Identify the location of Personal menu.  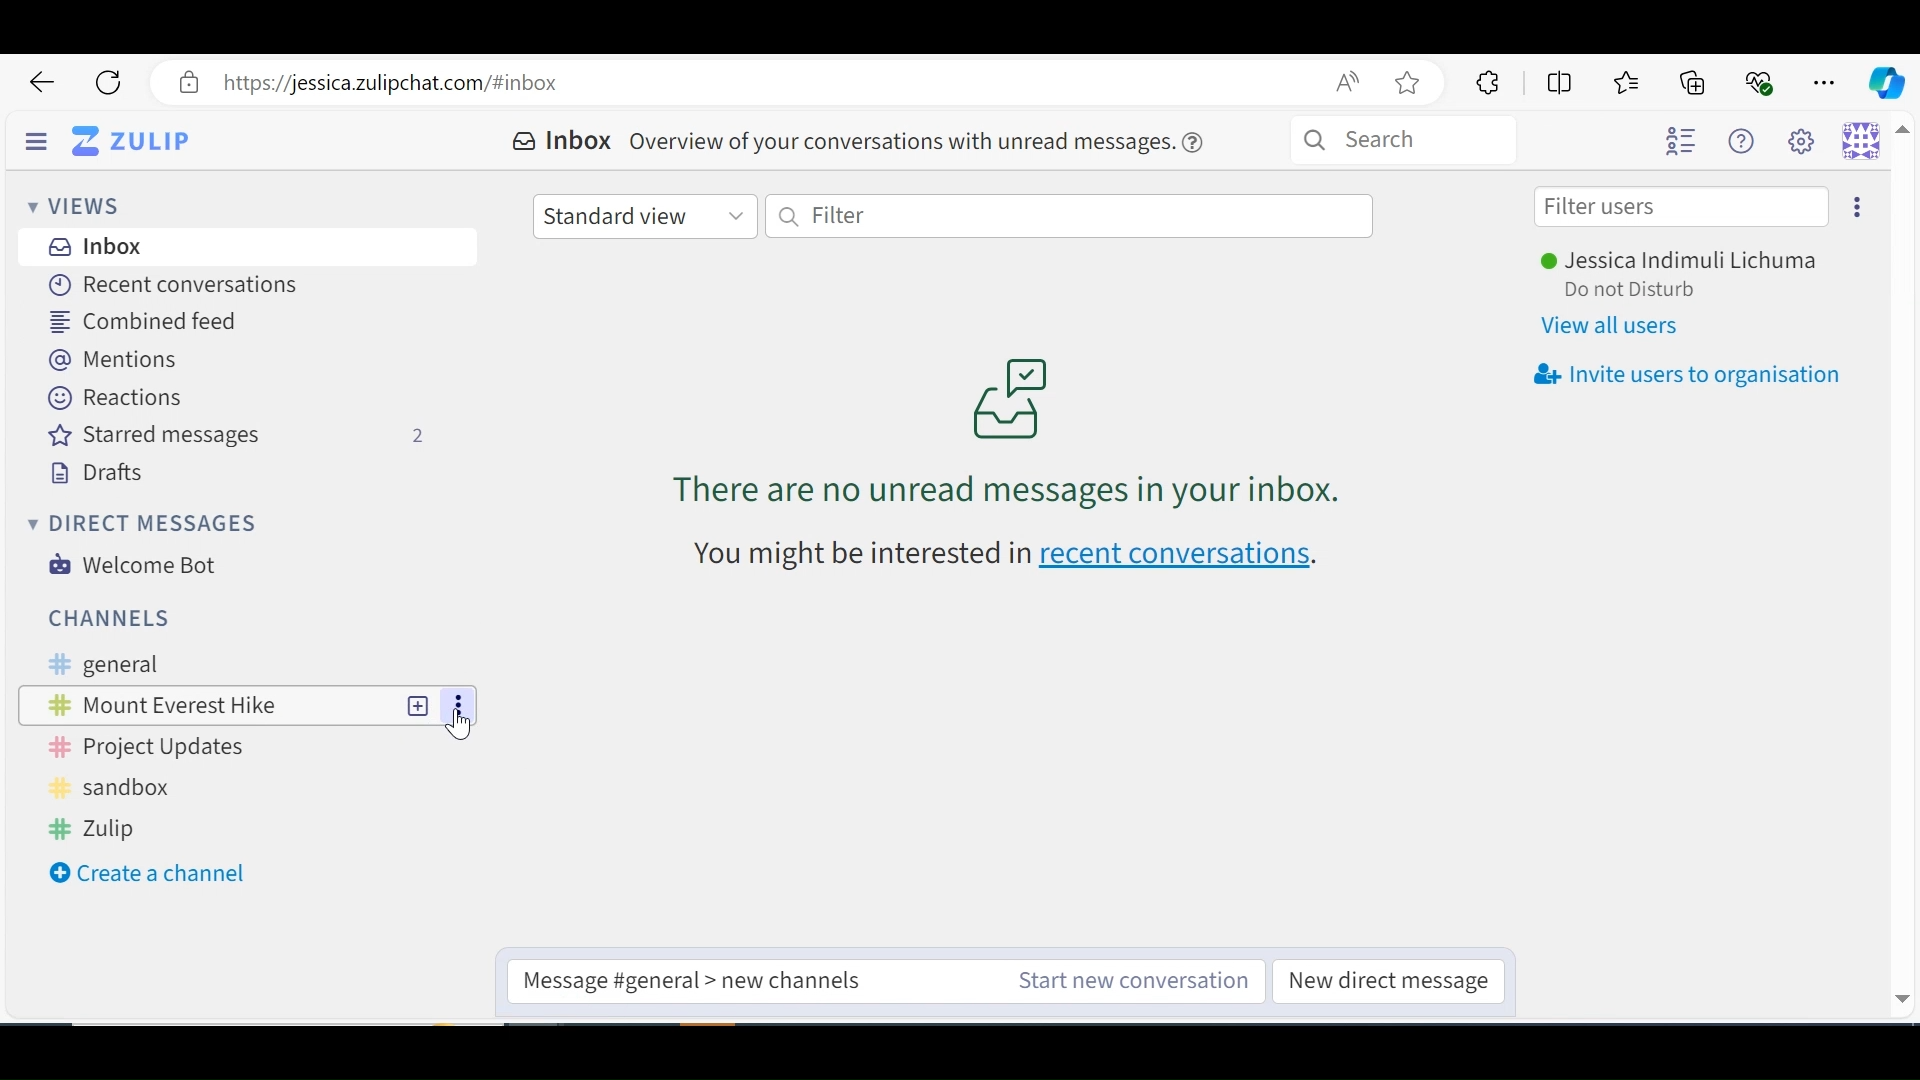
(1864, 142).